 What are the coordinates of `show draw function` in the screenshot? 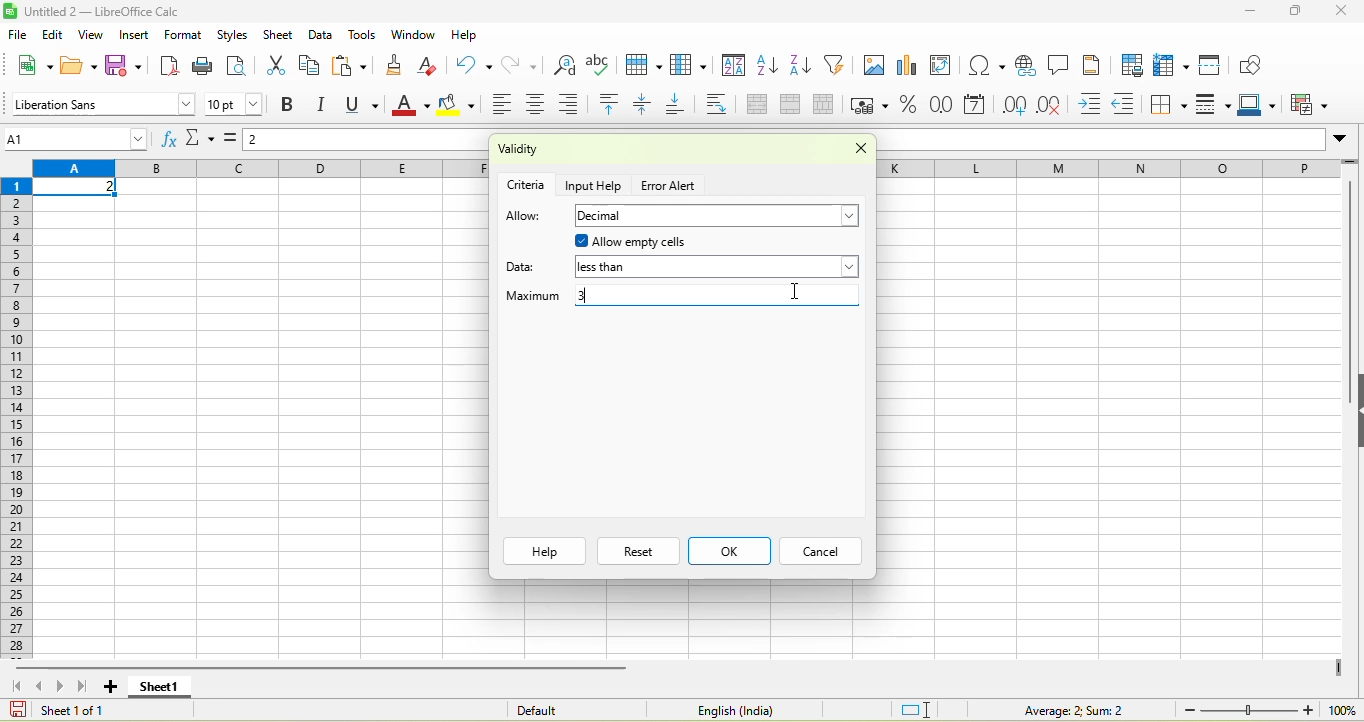 It's located at (1253, 64).